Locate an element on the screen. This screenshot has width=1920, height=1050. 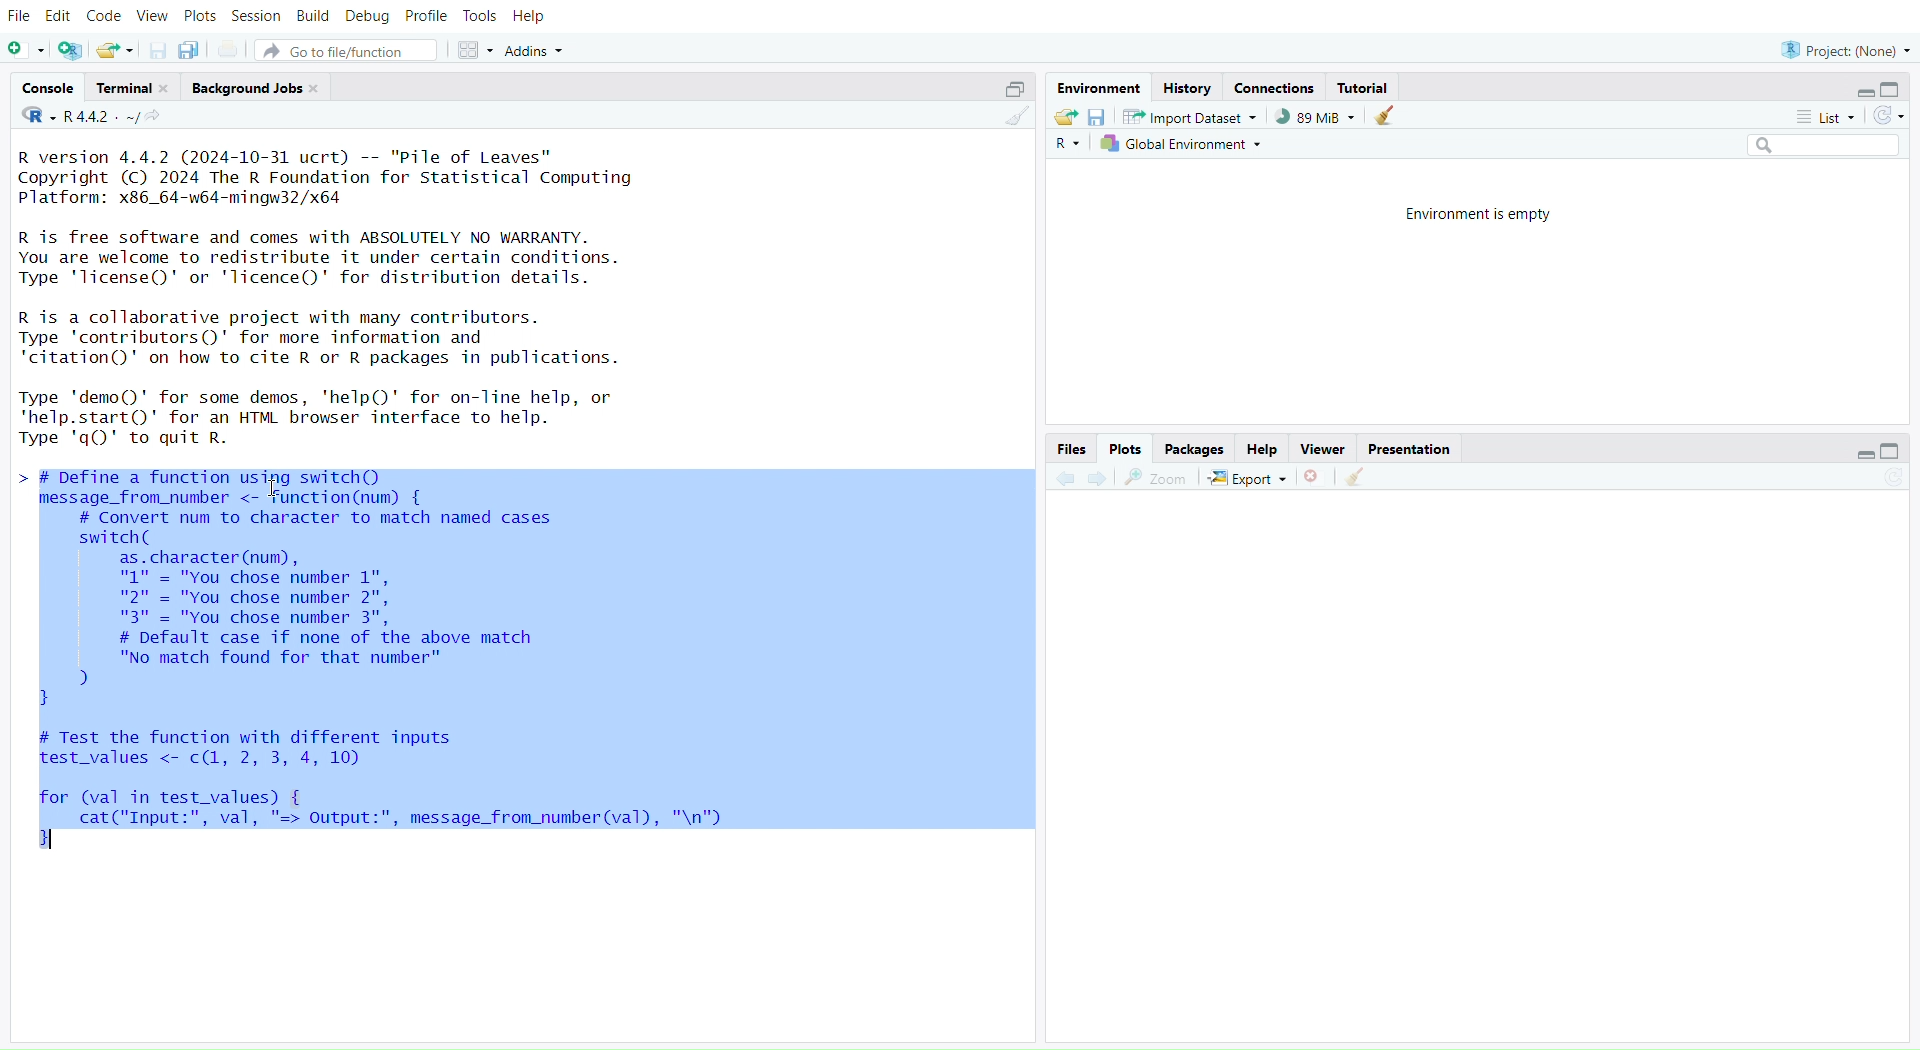
R version 4.4.2 (2024-10-31 ucrt) -- "Pile of Leaves"
Copyright (C) 2024 The R Foundation for Statistical Computing
Platform: x86_64-w64-mingw32/x64

R is free software and comes with ABSOLUTELY NO WARRANTY.
You are welcome to redistribute it under certain conditions.
Type 'license()' or 'licence()' for distribution details.

R is a collaborative project with many contributors.

Type 'contributors()' for more information and

"citation()' on how to cite R or R packages in publications.
Type 'demo()' for some demos, 'help()' for on-Tine help, or
"help.start()"' for an HTML browser interface to help.

Type 'qQ' to quit R. is located at coordinates (348, 302).